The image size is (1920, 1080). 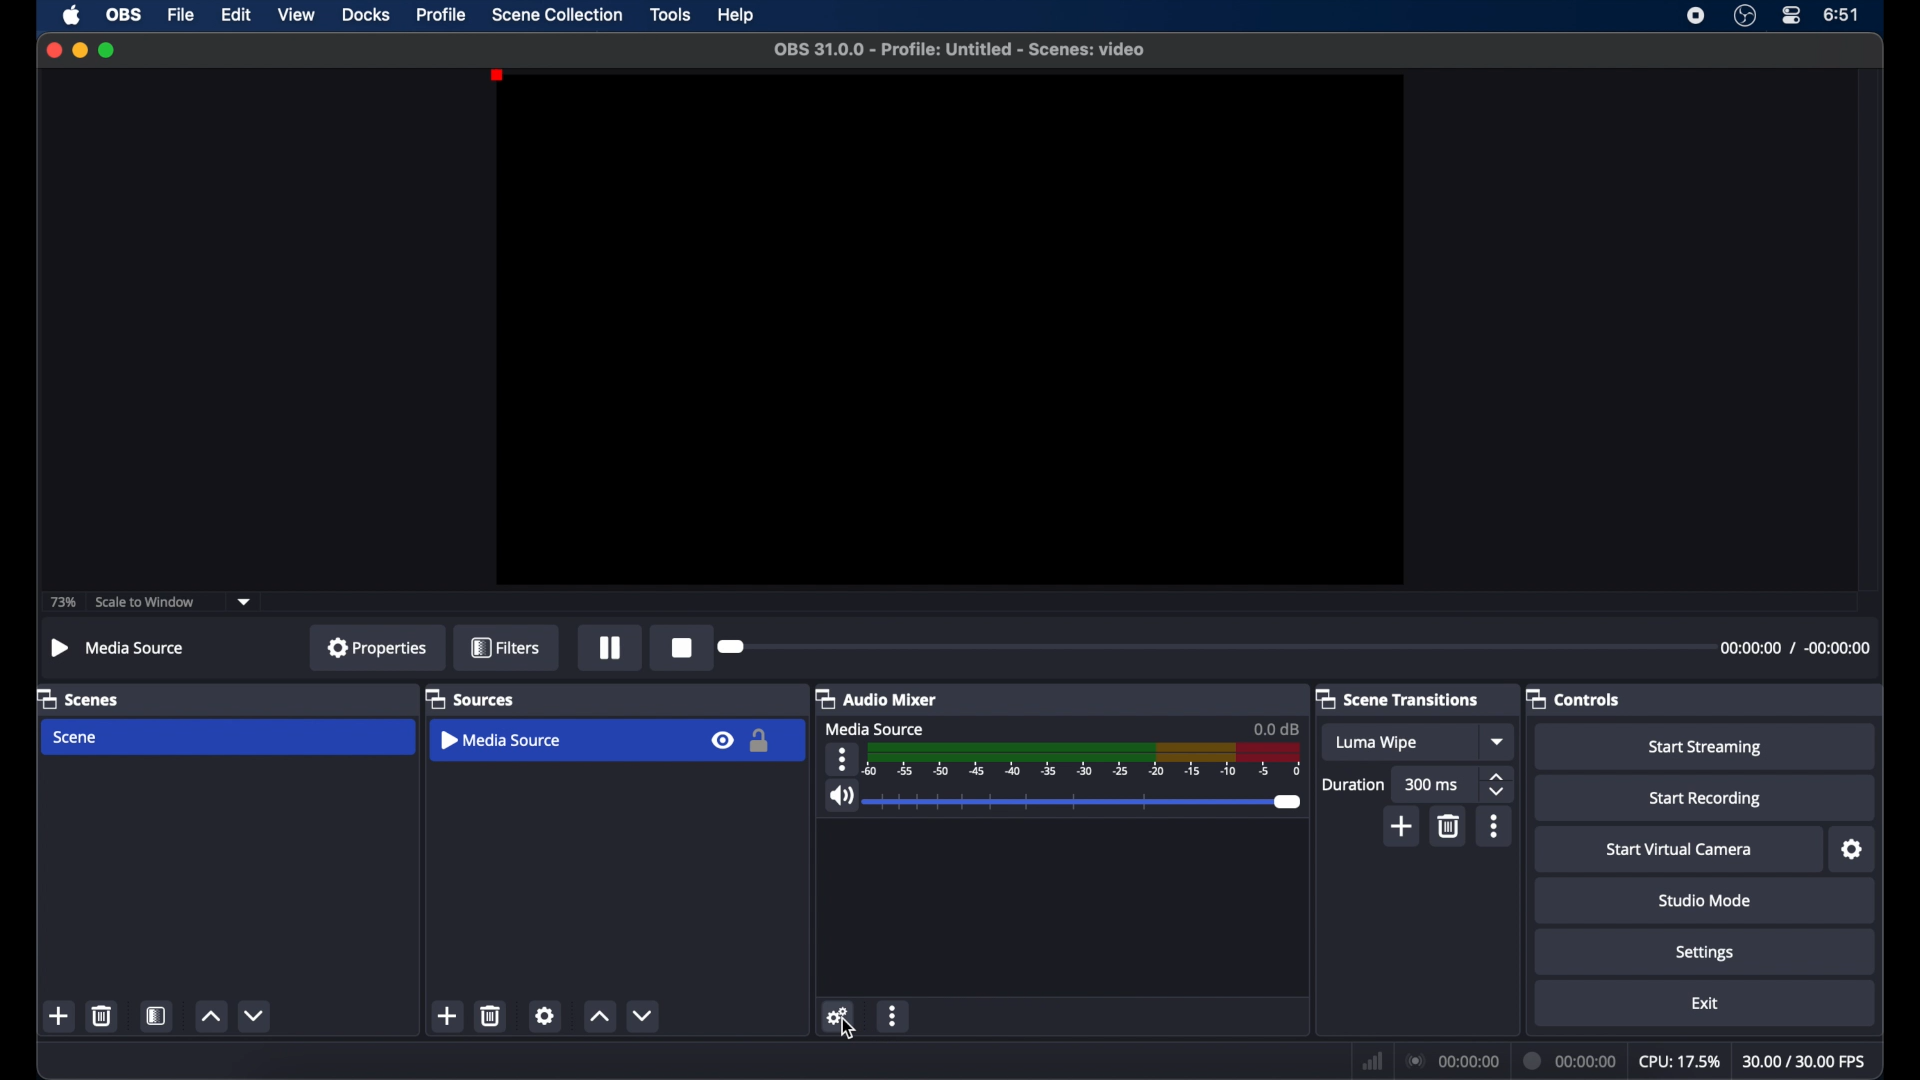 I want to click on timestamps, so click(x=1795, y=649).